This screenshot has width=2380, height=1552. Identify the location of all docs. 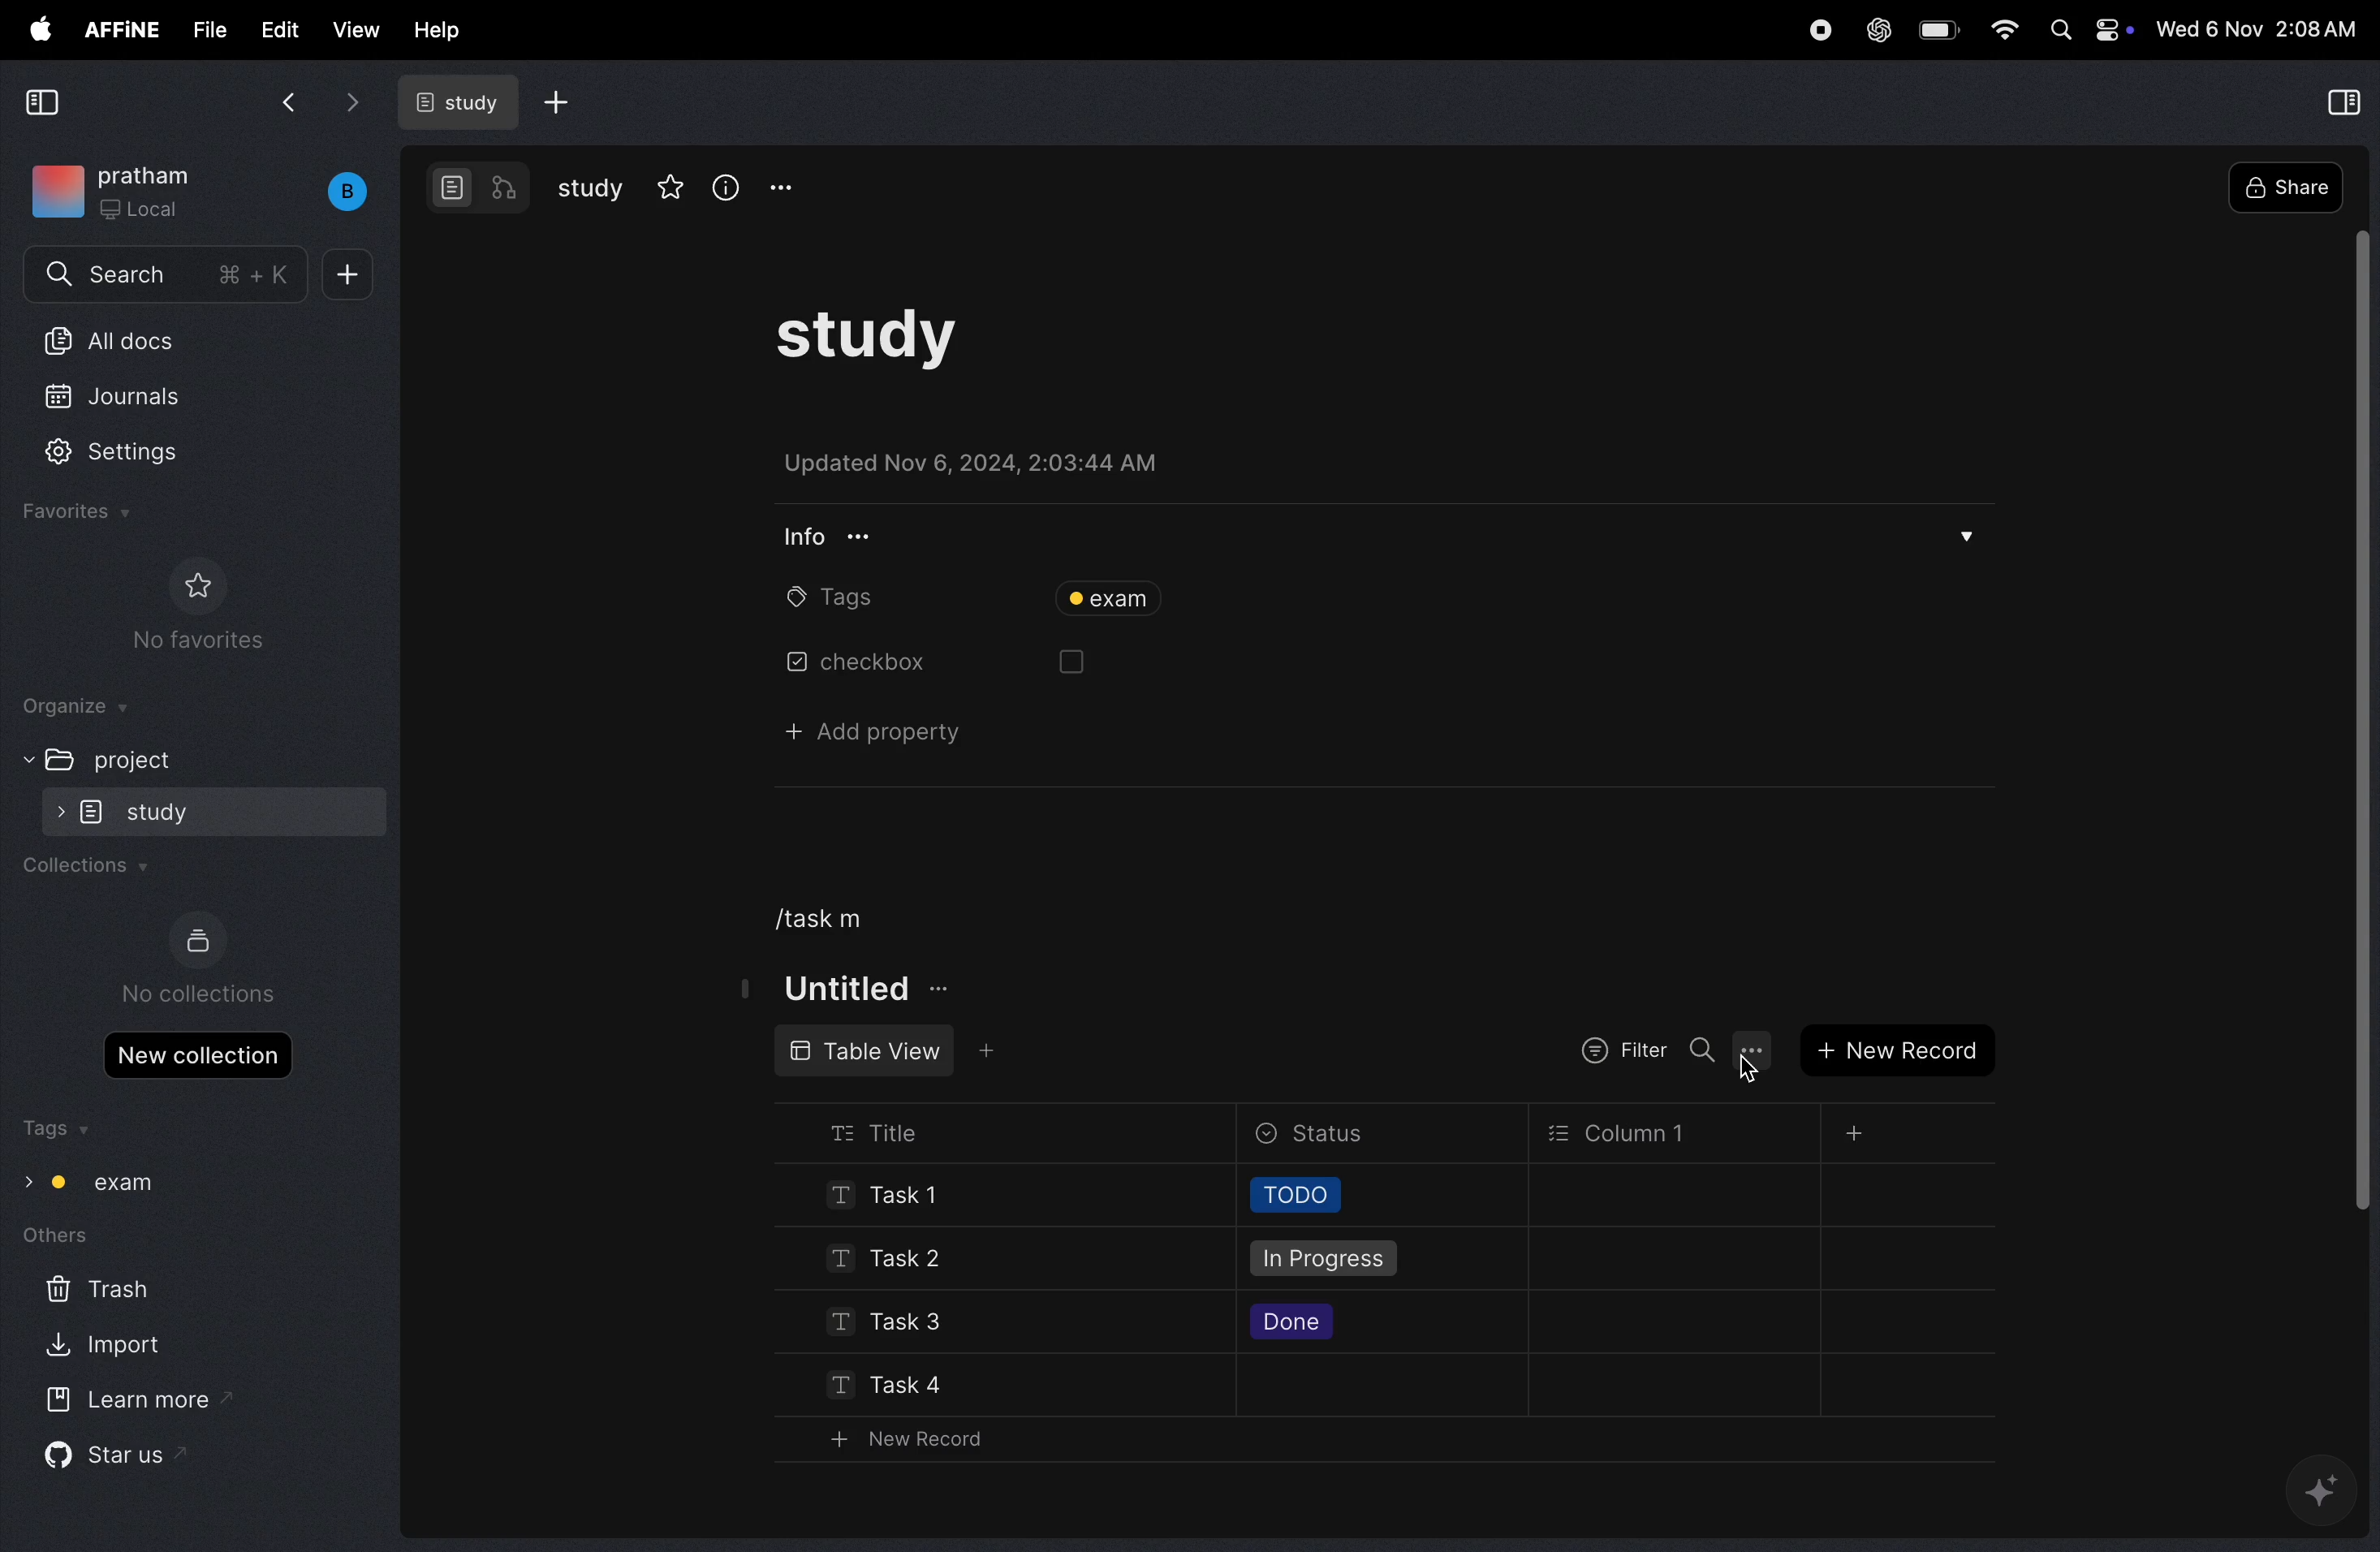
(140, 340).